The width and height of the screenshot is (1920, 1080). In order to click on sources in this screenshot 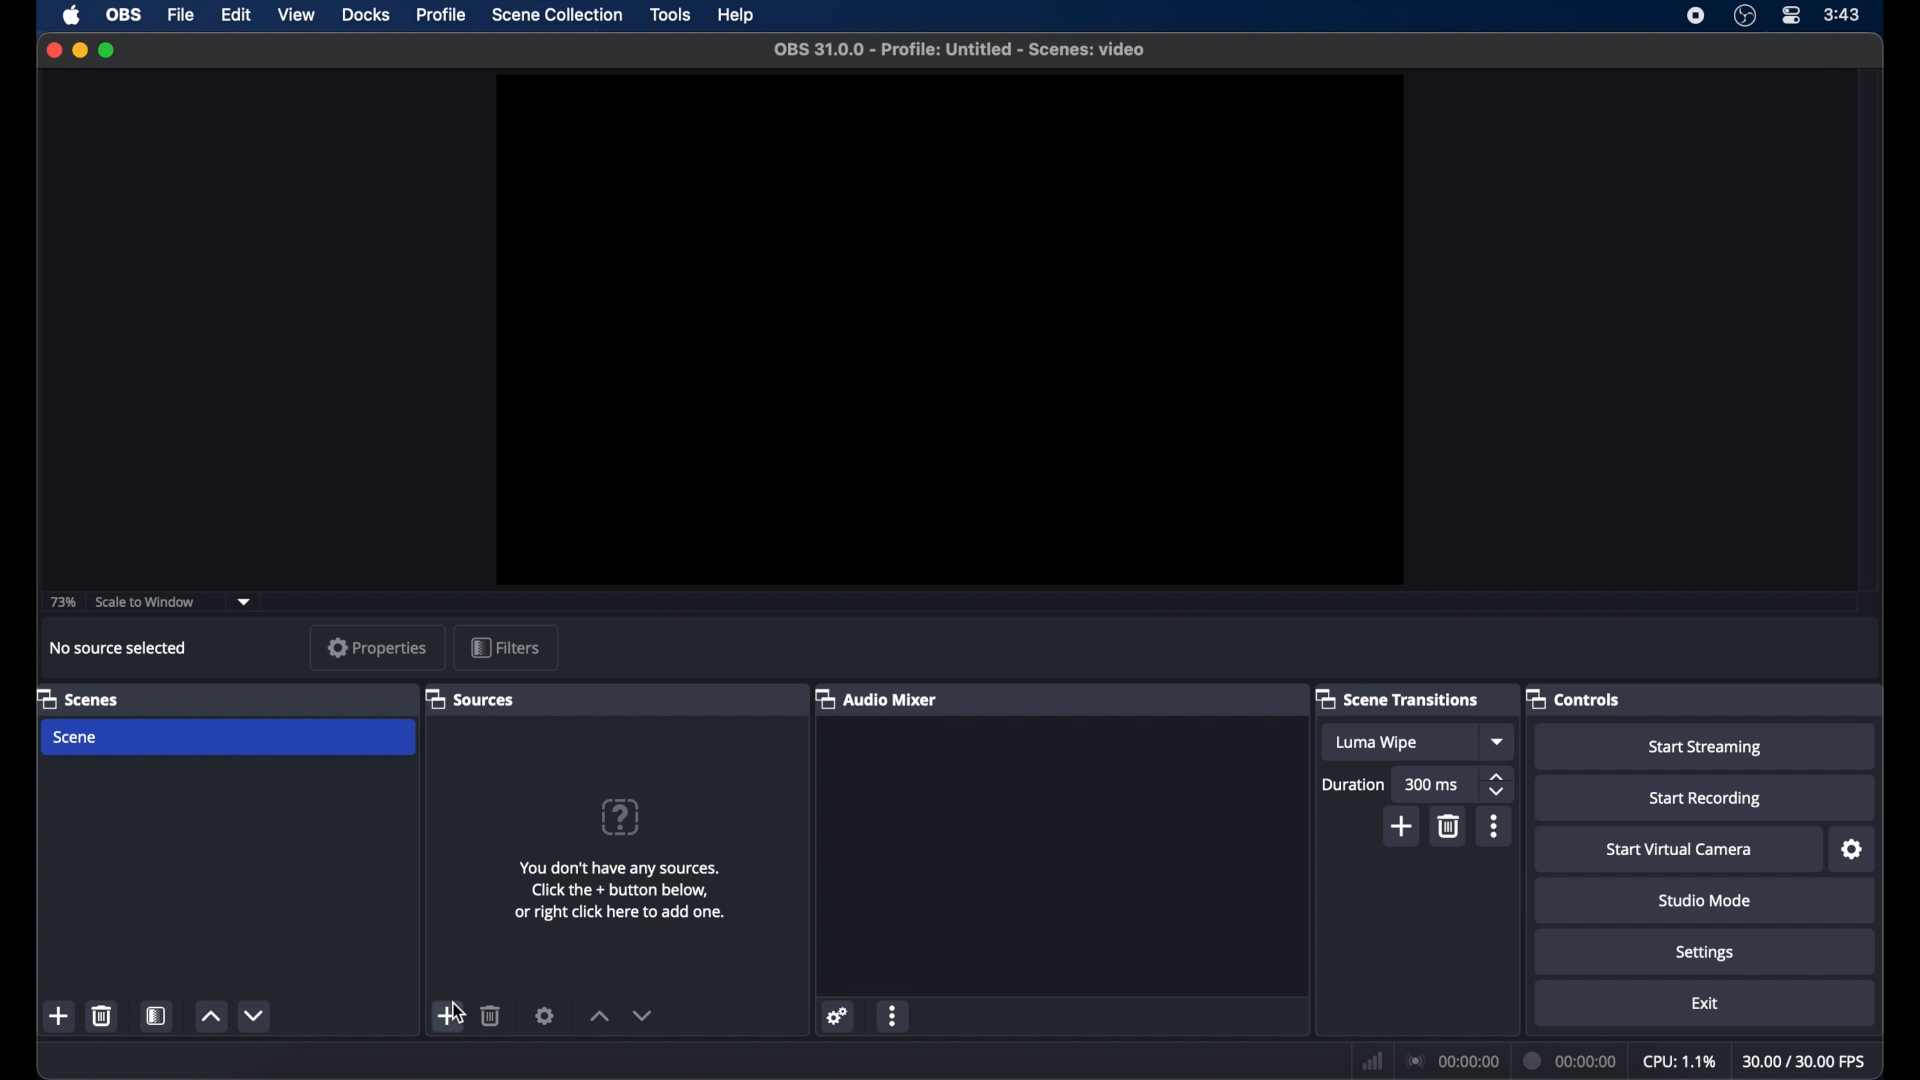, I will do `click(469, 700)`.